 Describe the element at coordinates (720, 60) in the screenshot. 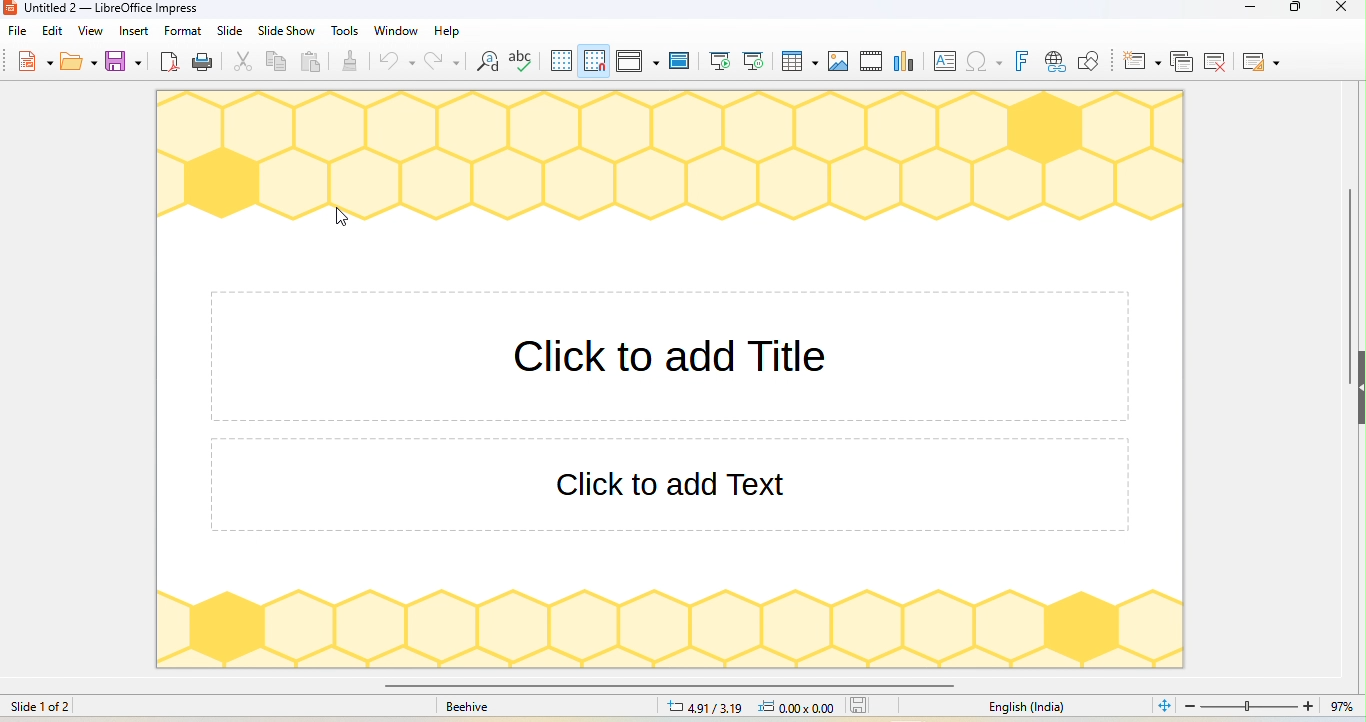

I see `start from beginning` at that location.